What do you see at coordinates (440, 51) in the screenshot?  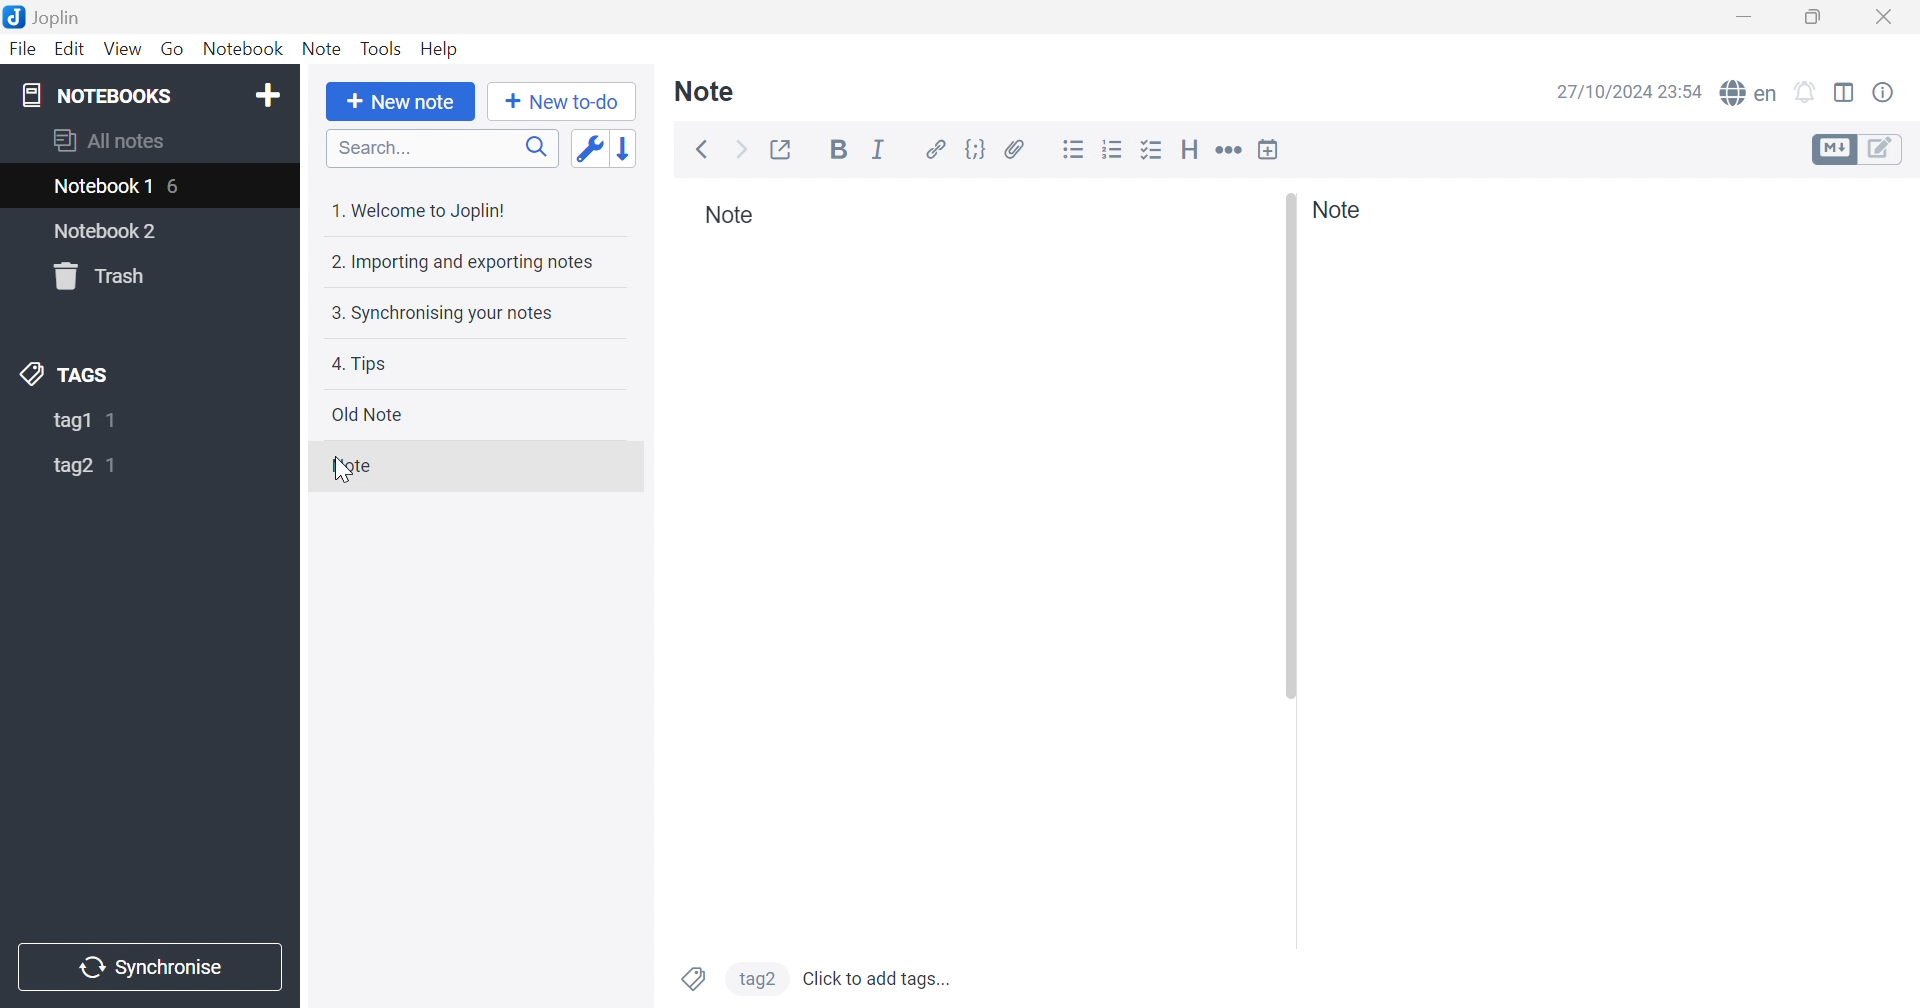 I see `Help` at bounding box center [440, 51].